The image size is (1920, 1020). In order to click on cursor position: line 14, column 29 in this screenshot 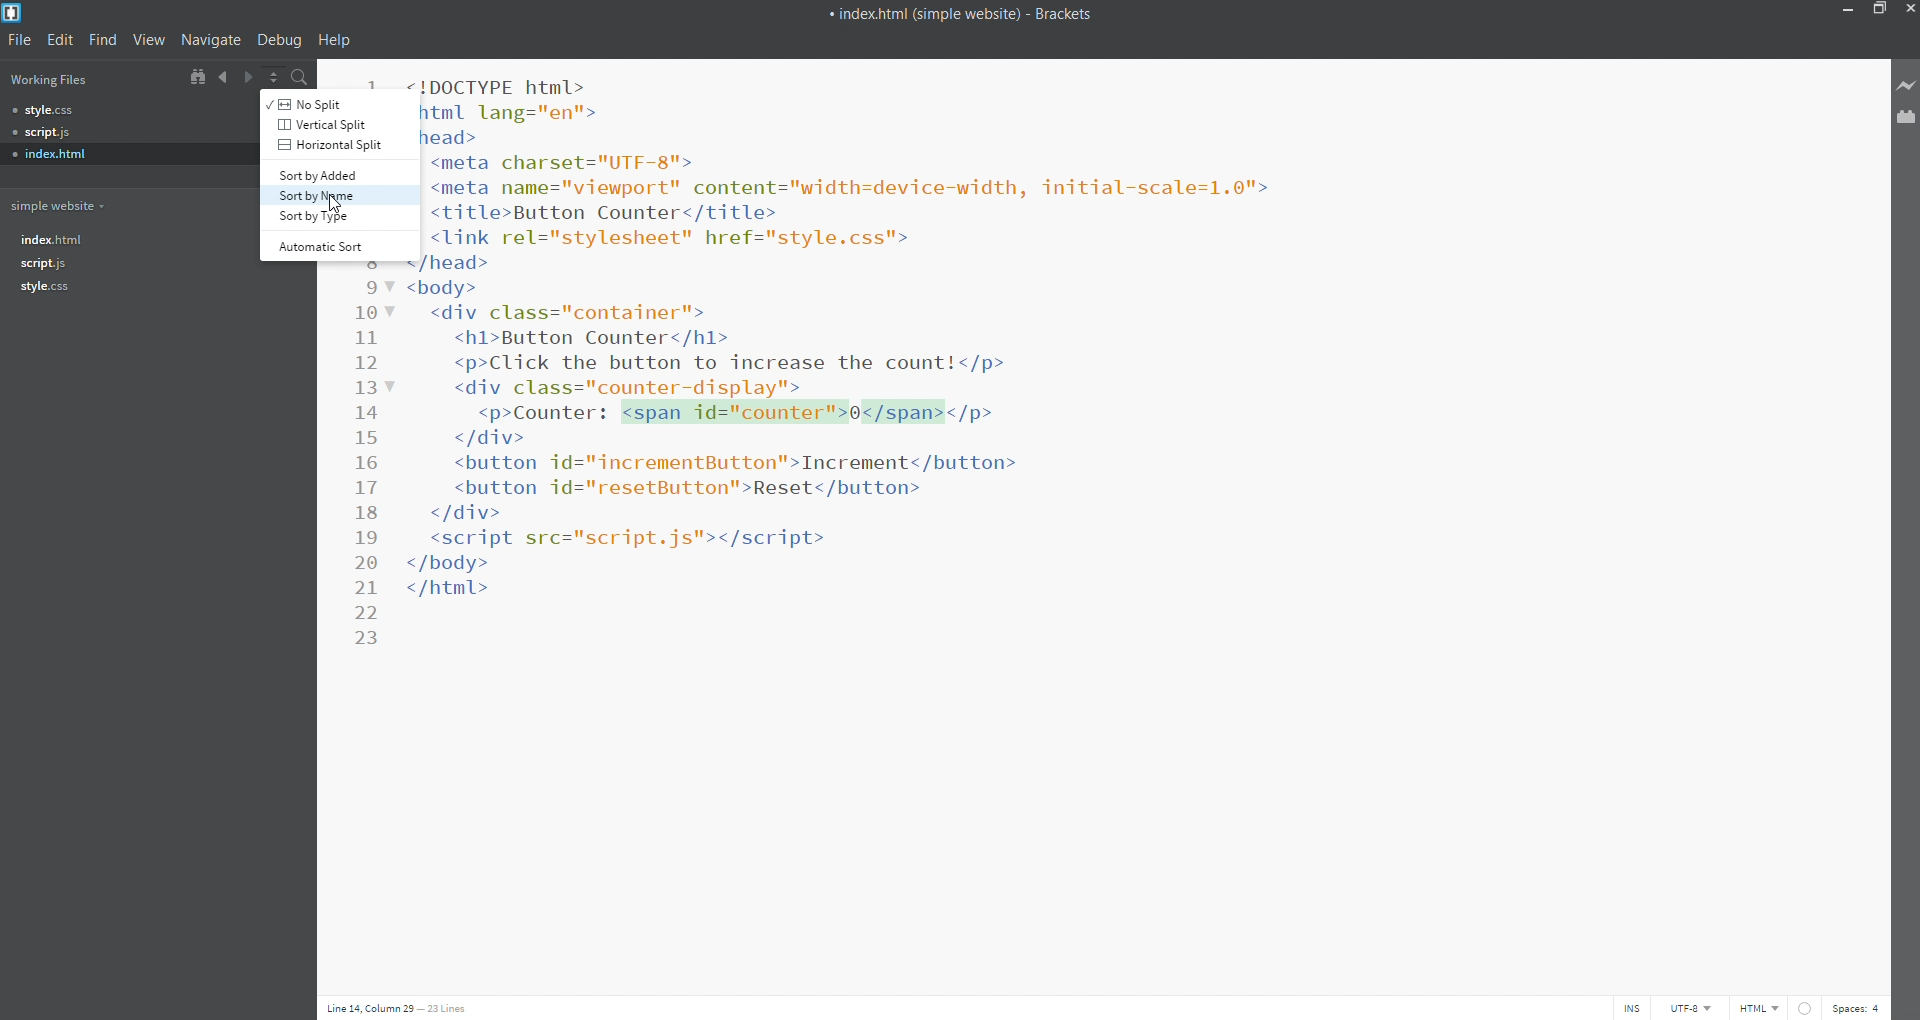, I will do `click(368, 1009)`.